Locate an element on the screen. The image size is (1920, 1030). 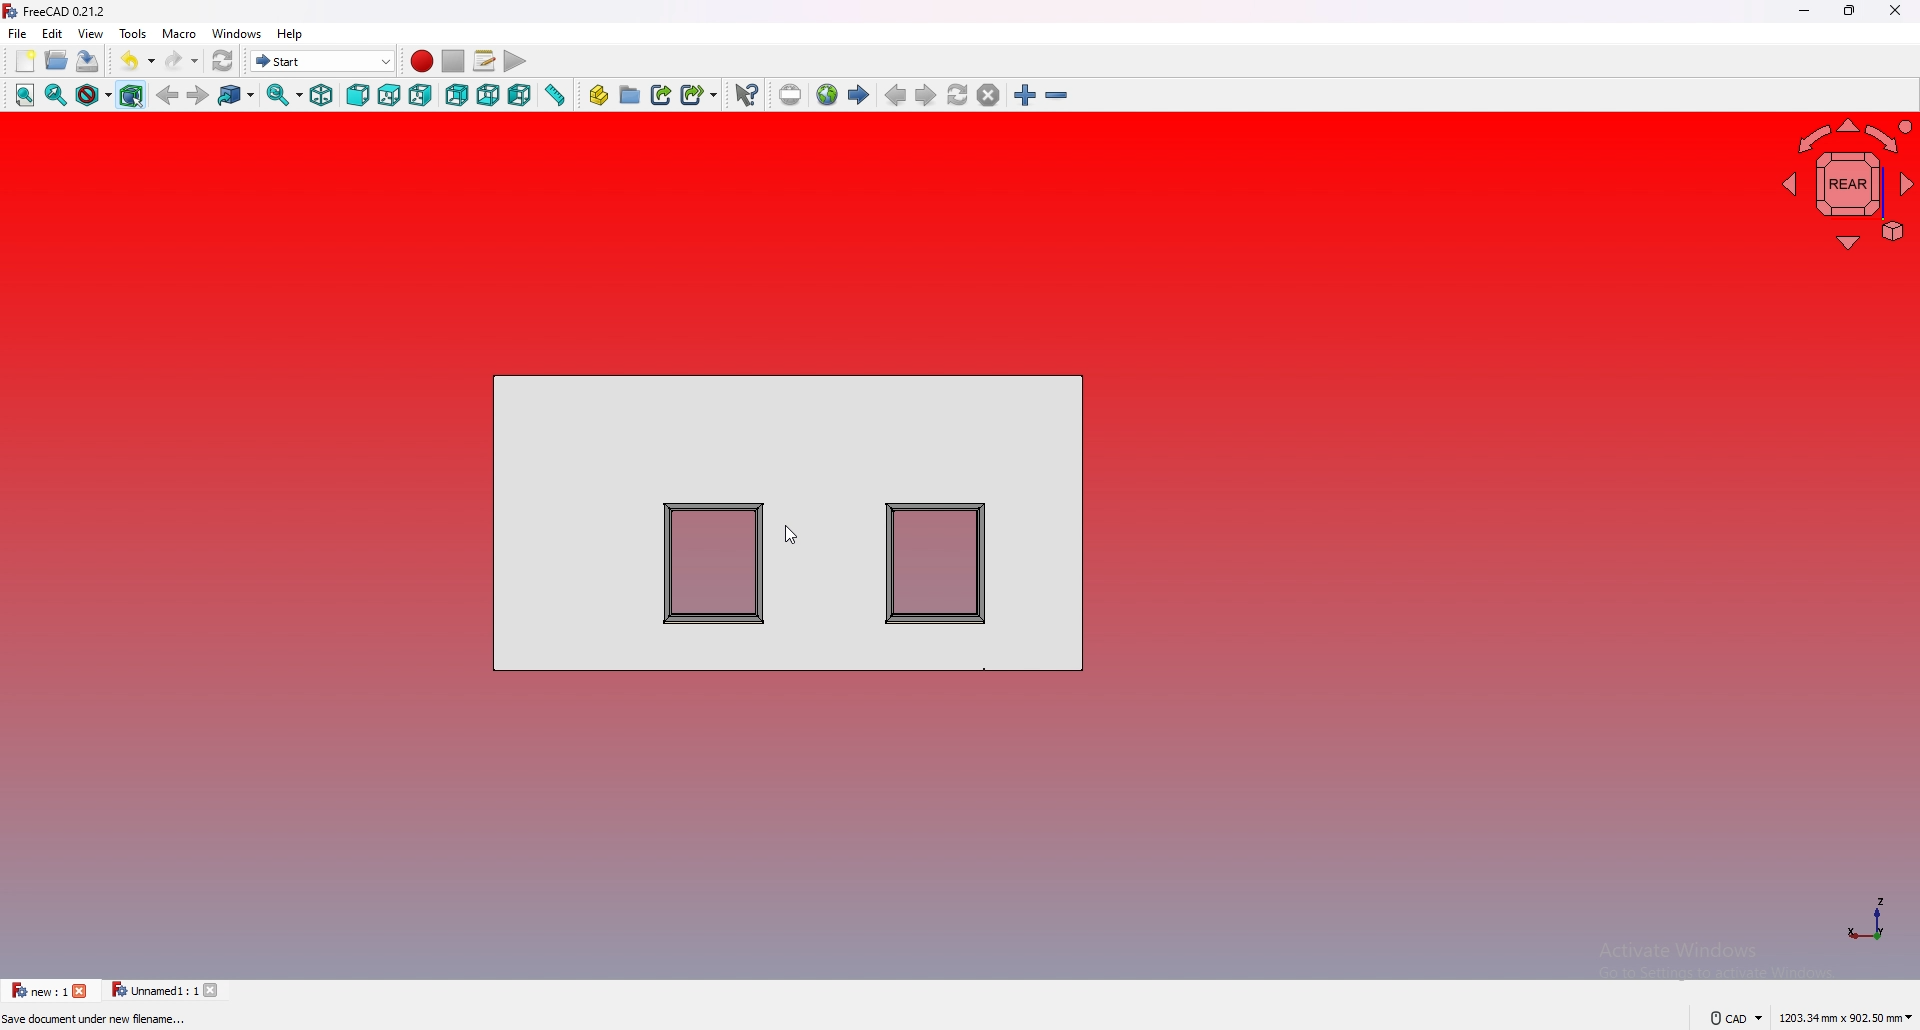
redo is located at coordinates (181, 60).